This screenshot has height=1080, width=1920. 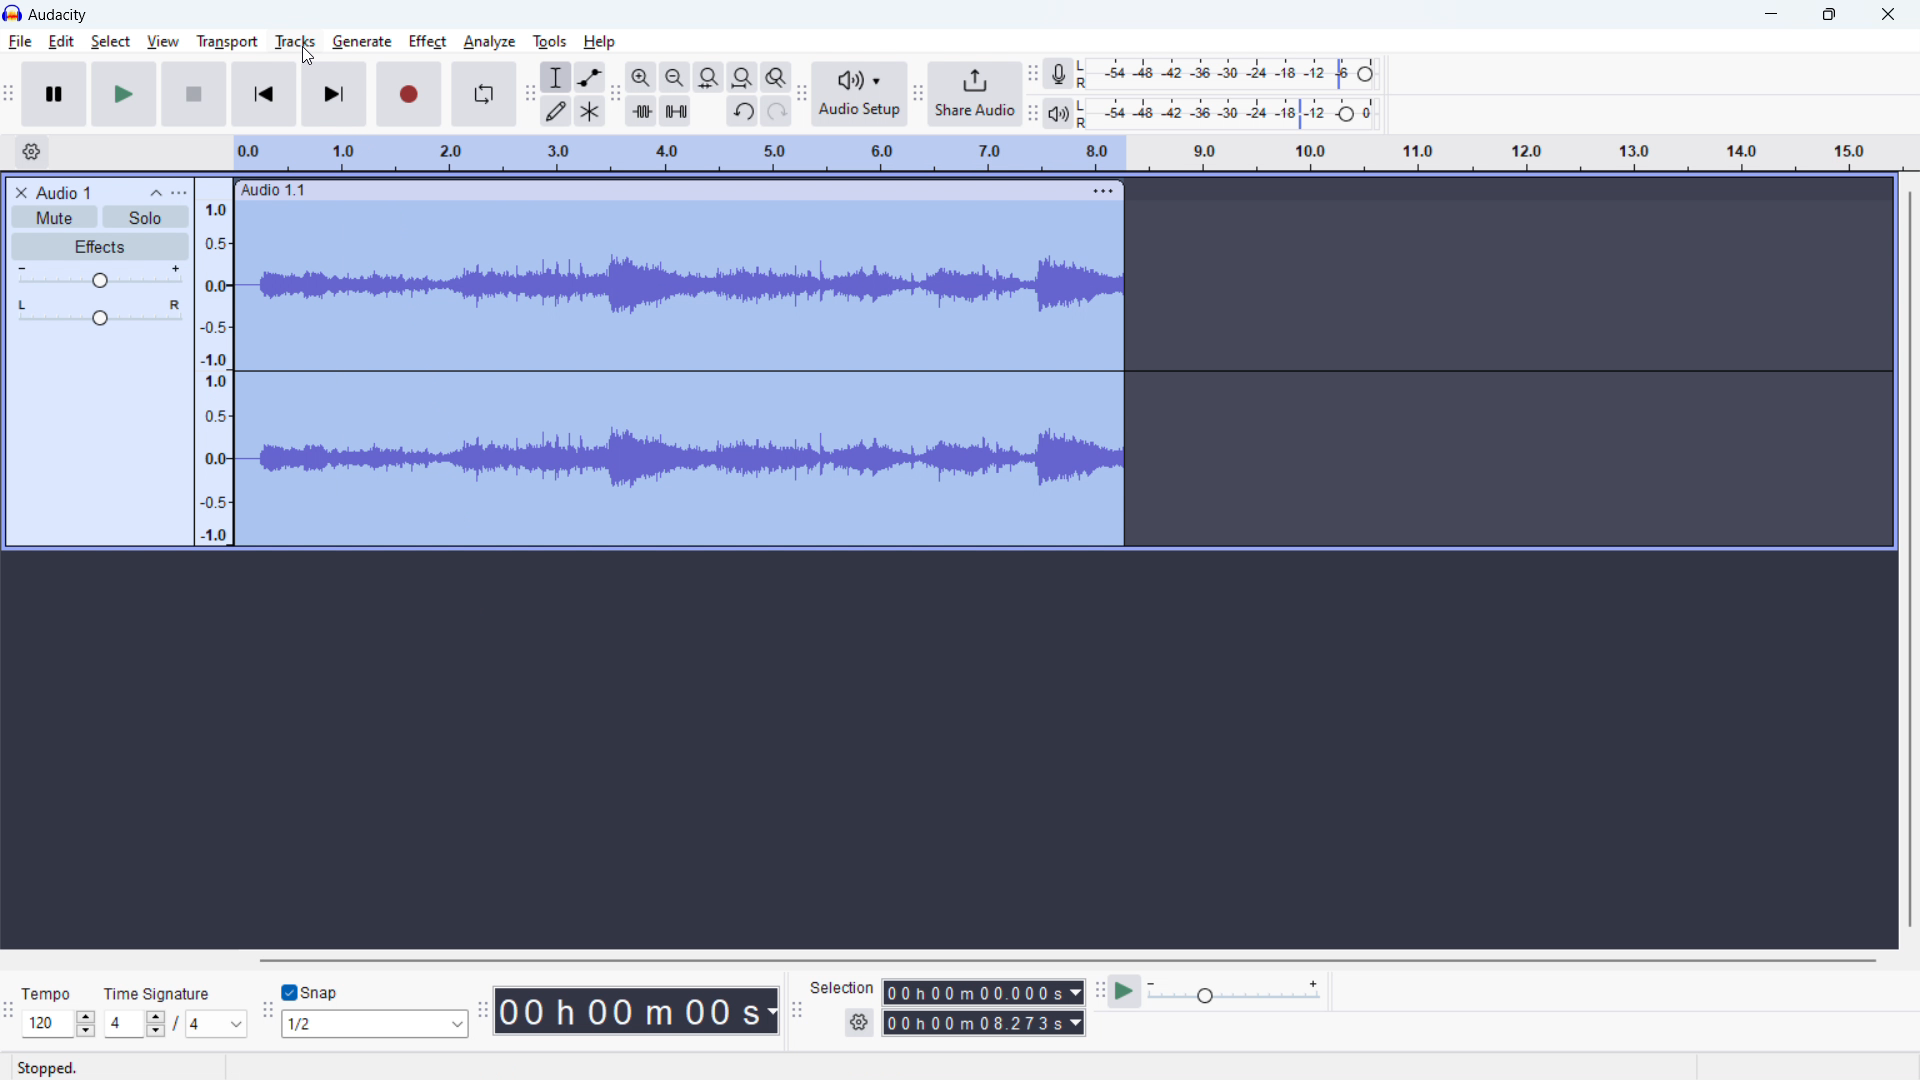 What do you see at coordinates (555, 112) in the screenshot?
I see `draw tool` at bounding box center [555, 112].